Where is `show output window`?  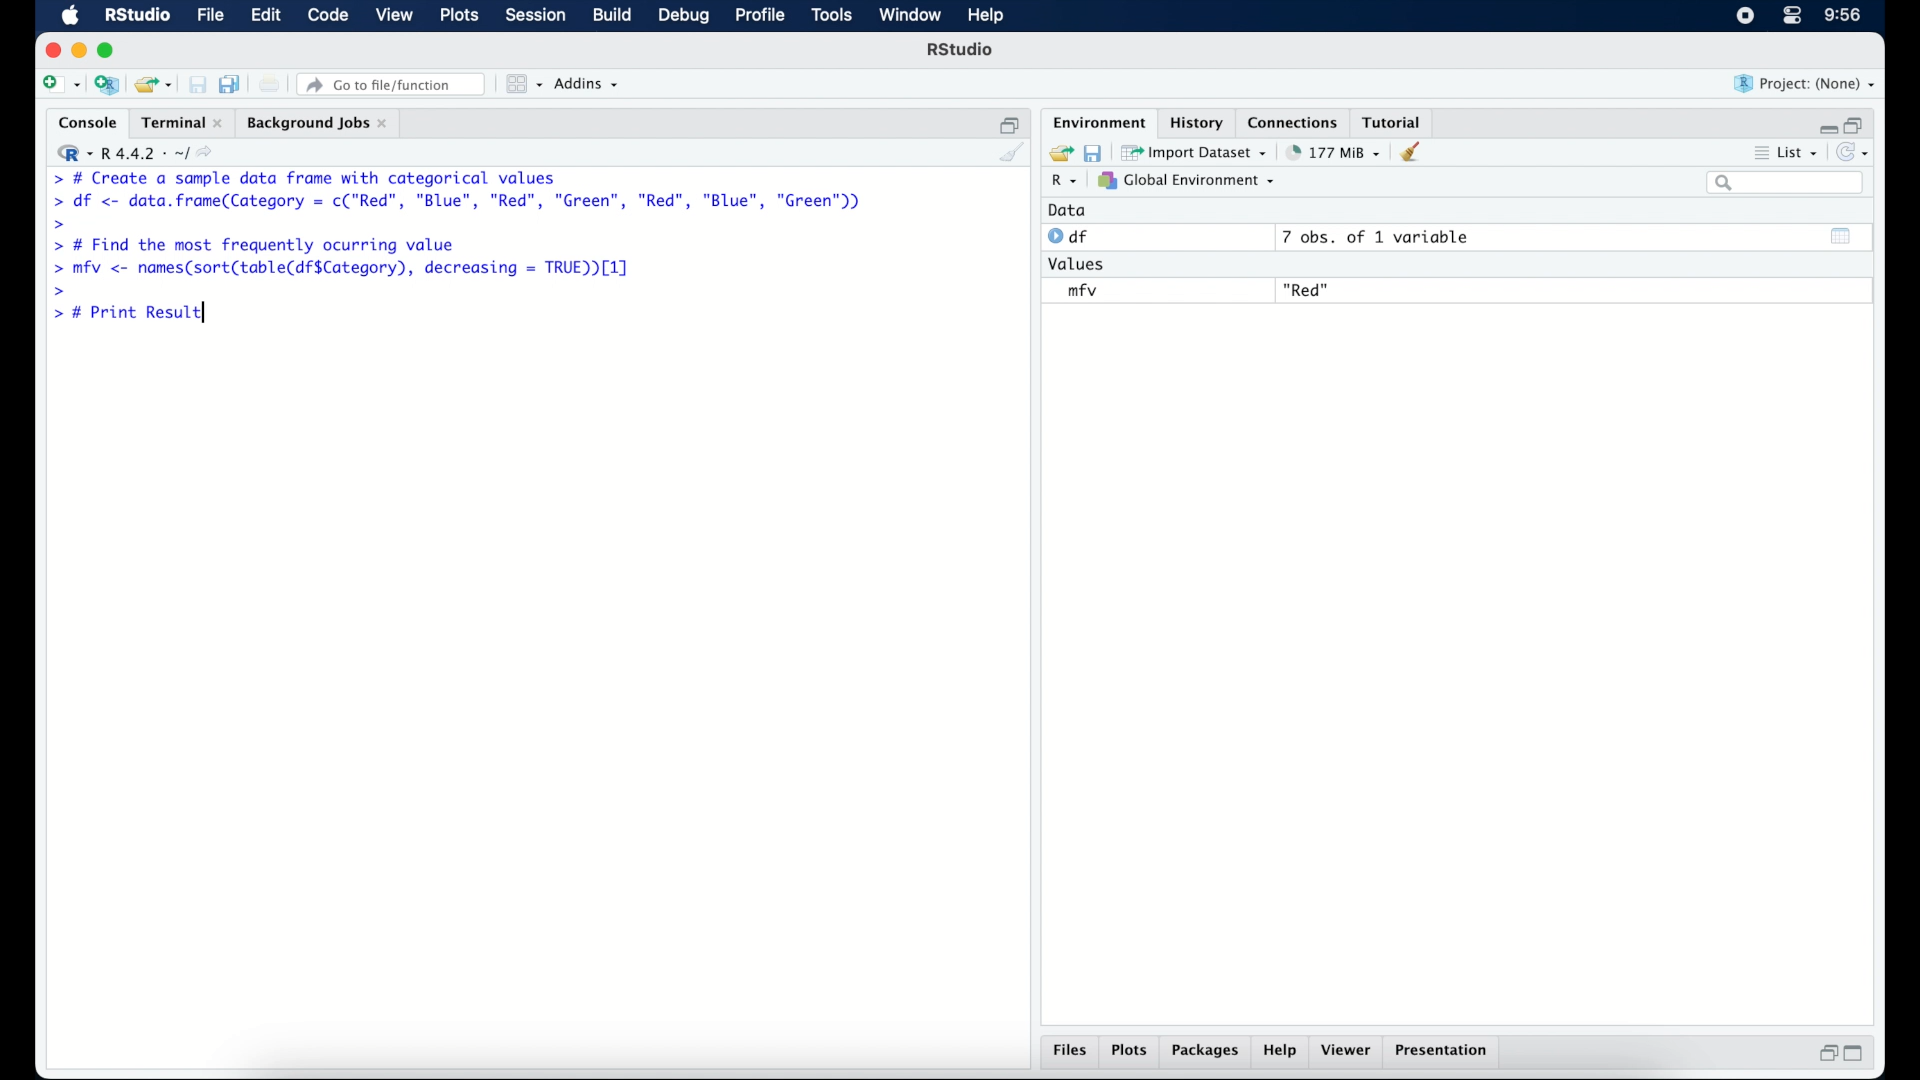 show output window is located at coordinates (1843, 239).